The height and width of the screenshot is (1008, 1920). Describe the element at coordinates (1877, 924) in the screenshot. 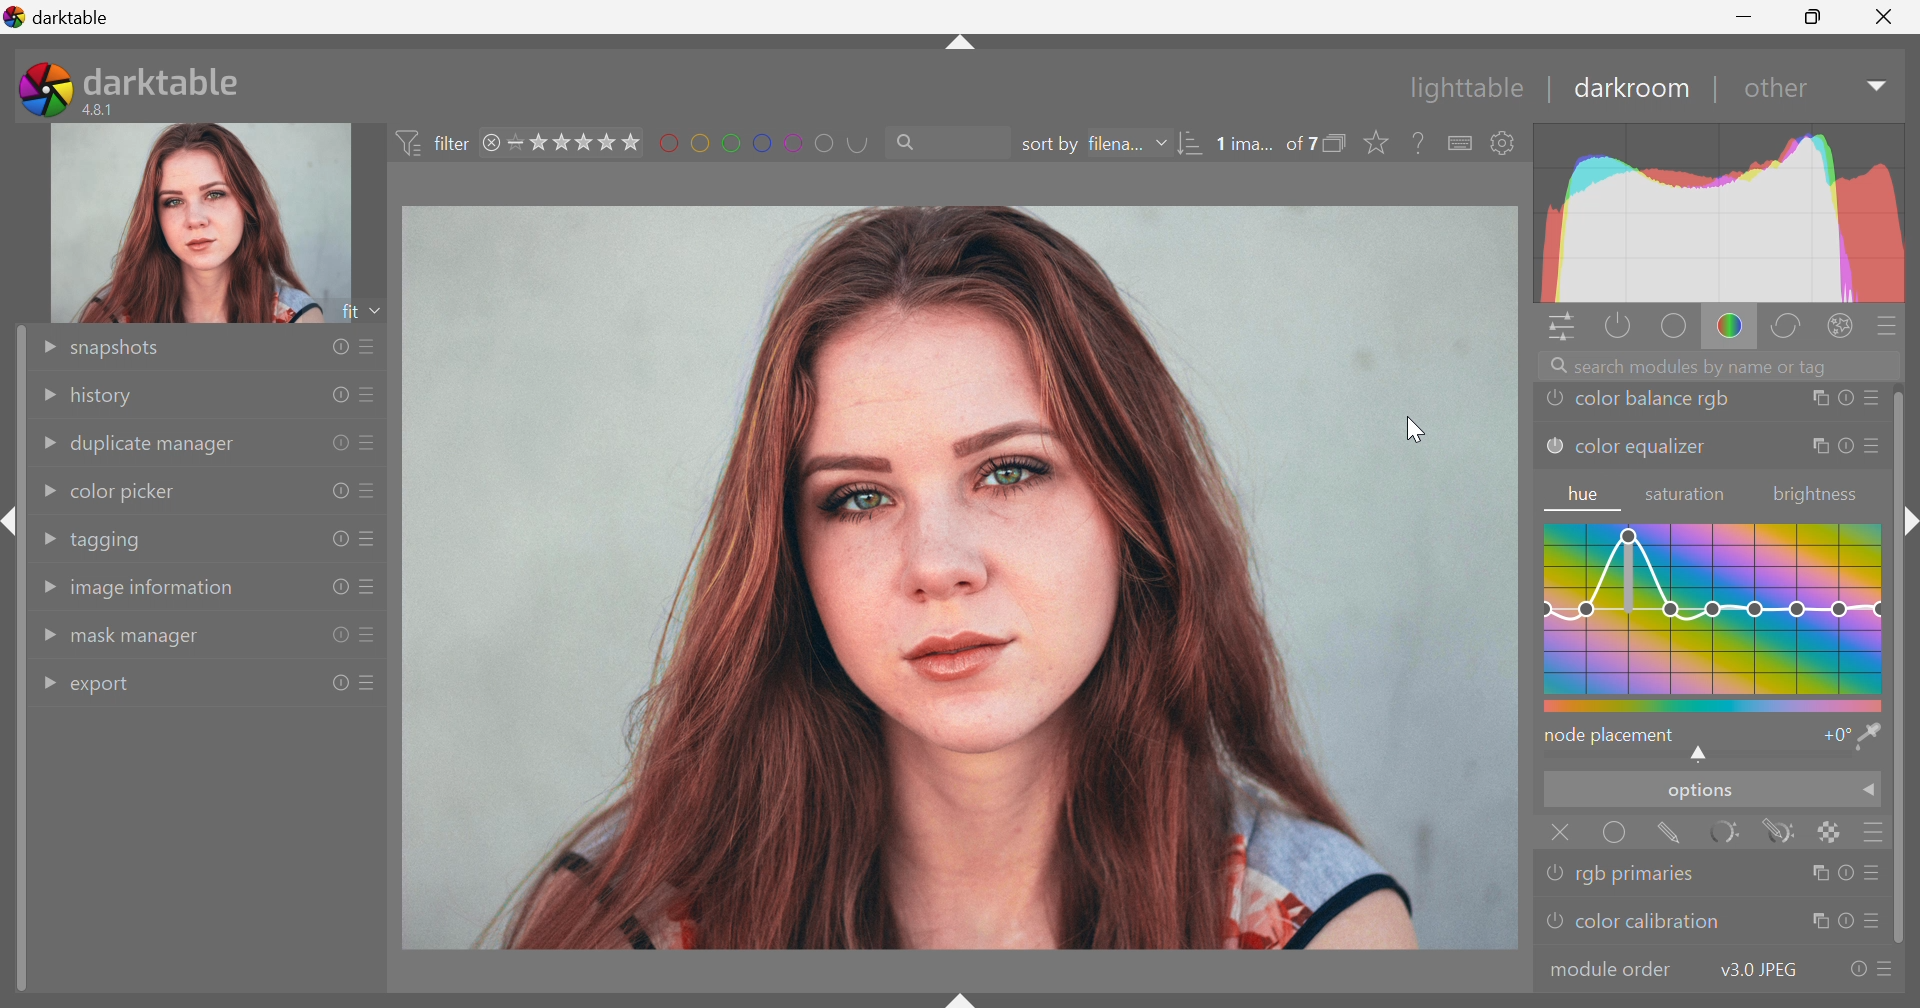

I see `presets` at that location.